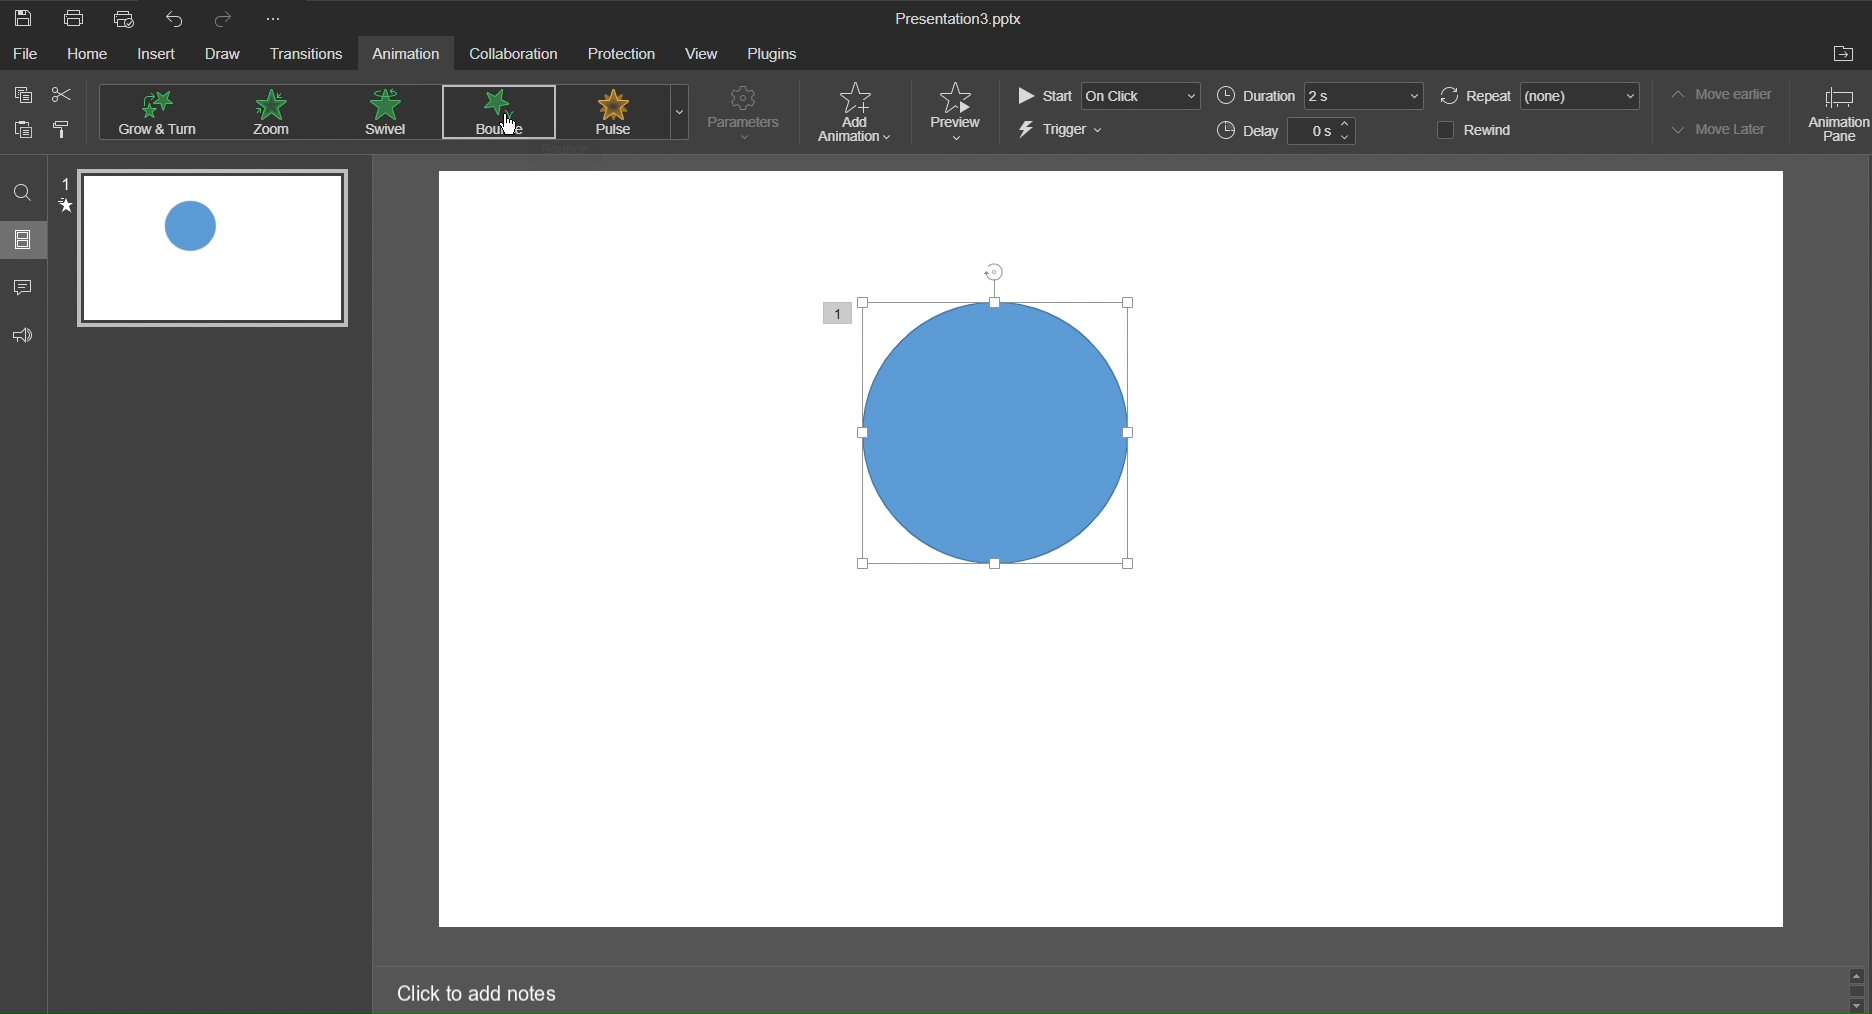 This screenshot has width=1872, height=1014. Describe the element at coordinates (1442, 129) in the screenshot. I see `checkbox` at that location.